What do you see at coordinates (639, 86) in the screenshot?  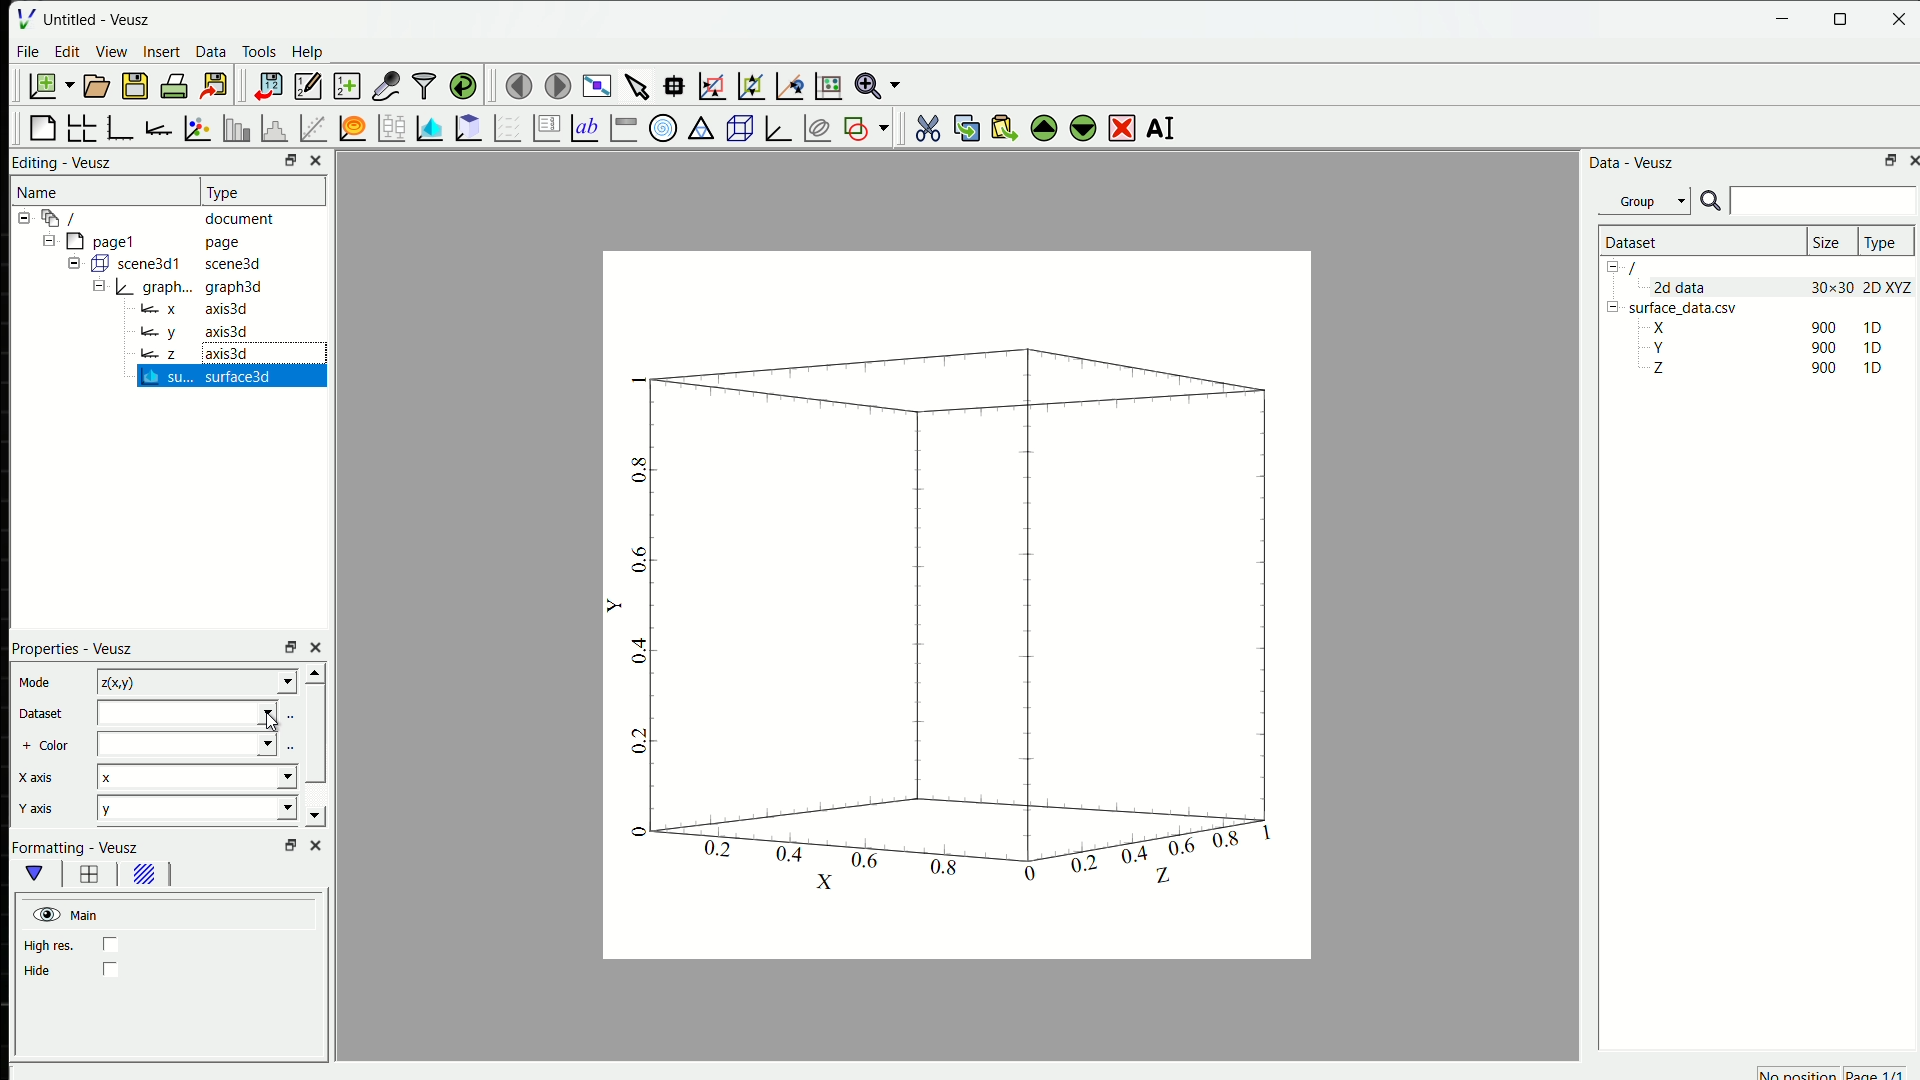 I see `select the items from the graph or scroll` at bounding box center [639, 86].